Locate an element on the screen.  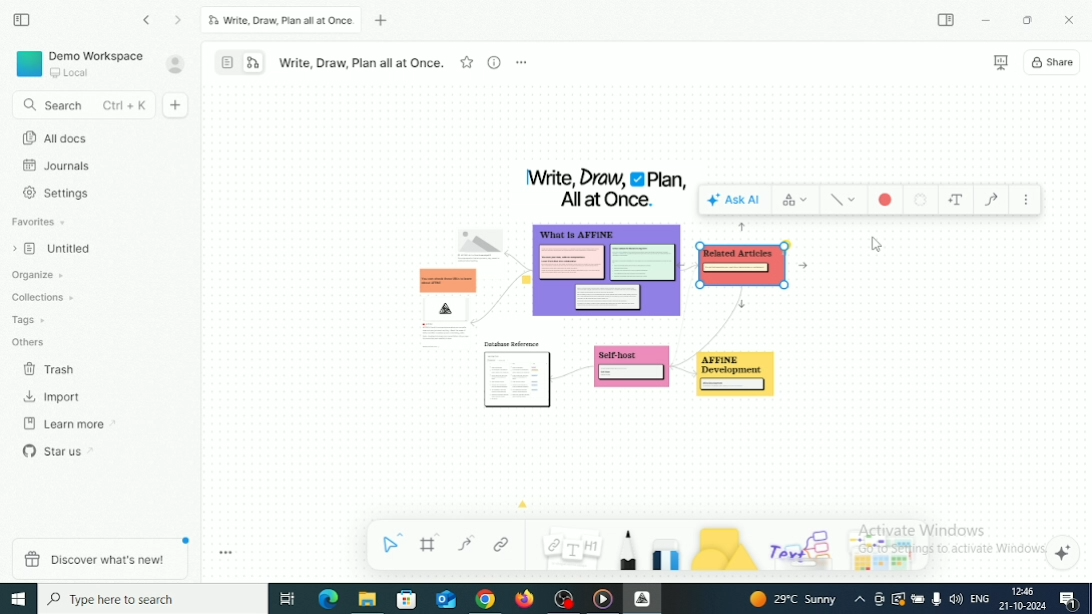
Select is located at coordinates (394, 542).